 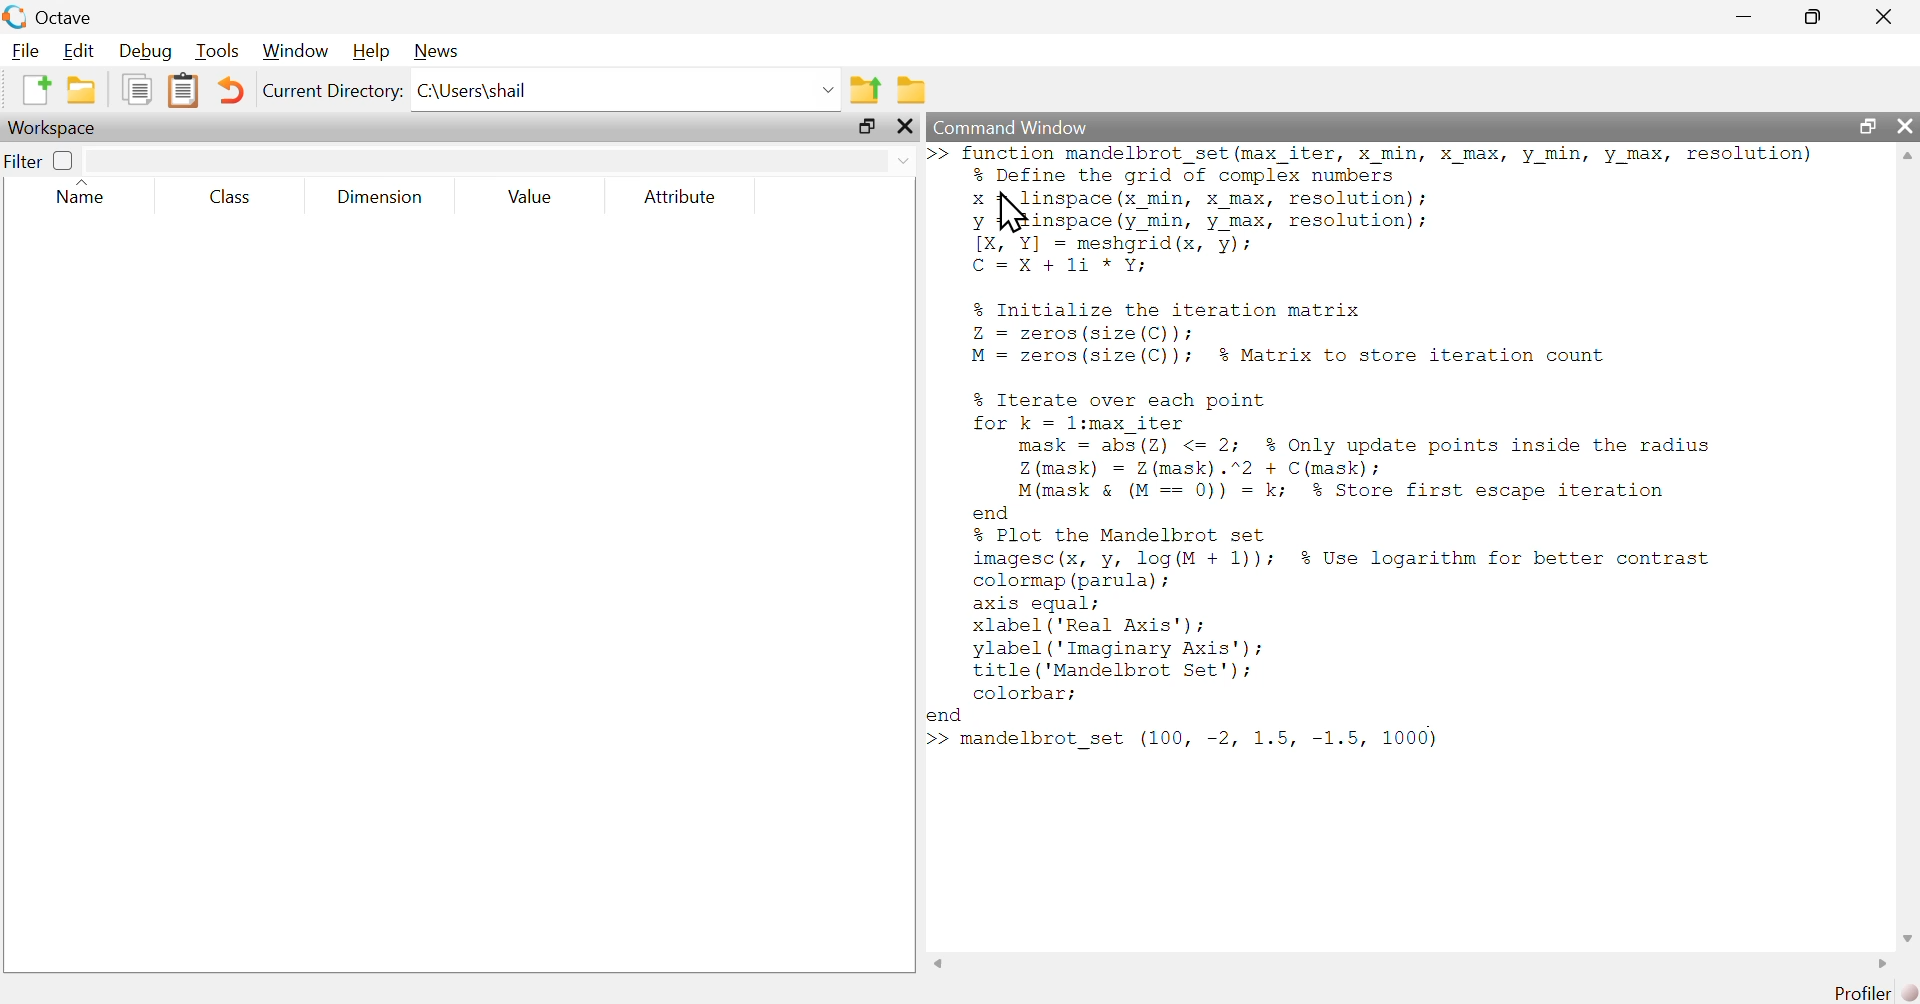 What do you see at coordinates (1814, 16) in the screenshot?
I see `maximize` at bounding box center [1814, 16].